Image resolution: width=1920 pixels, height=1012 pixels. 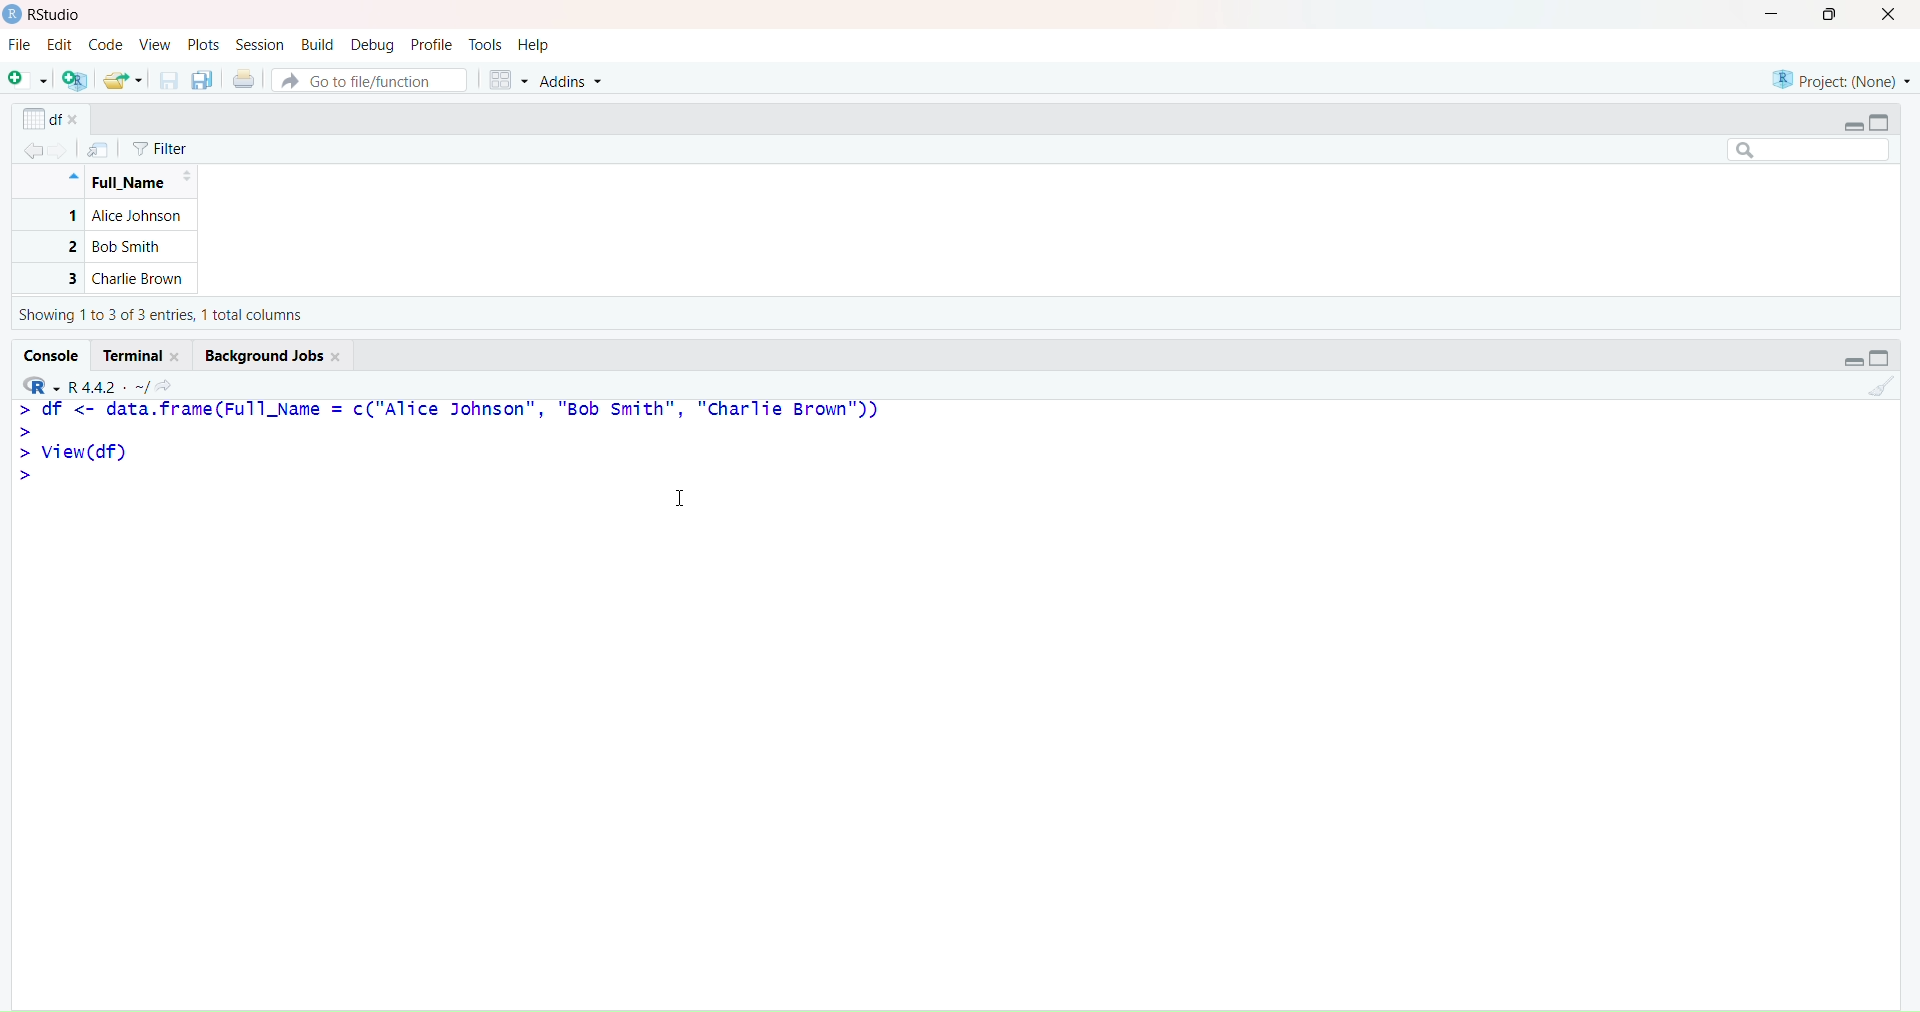 I want to click on Addins, so click(x=575, y=81).